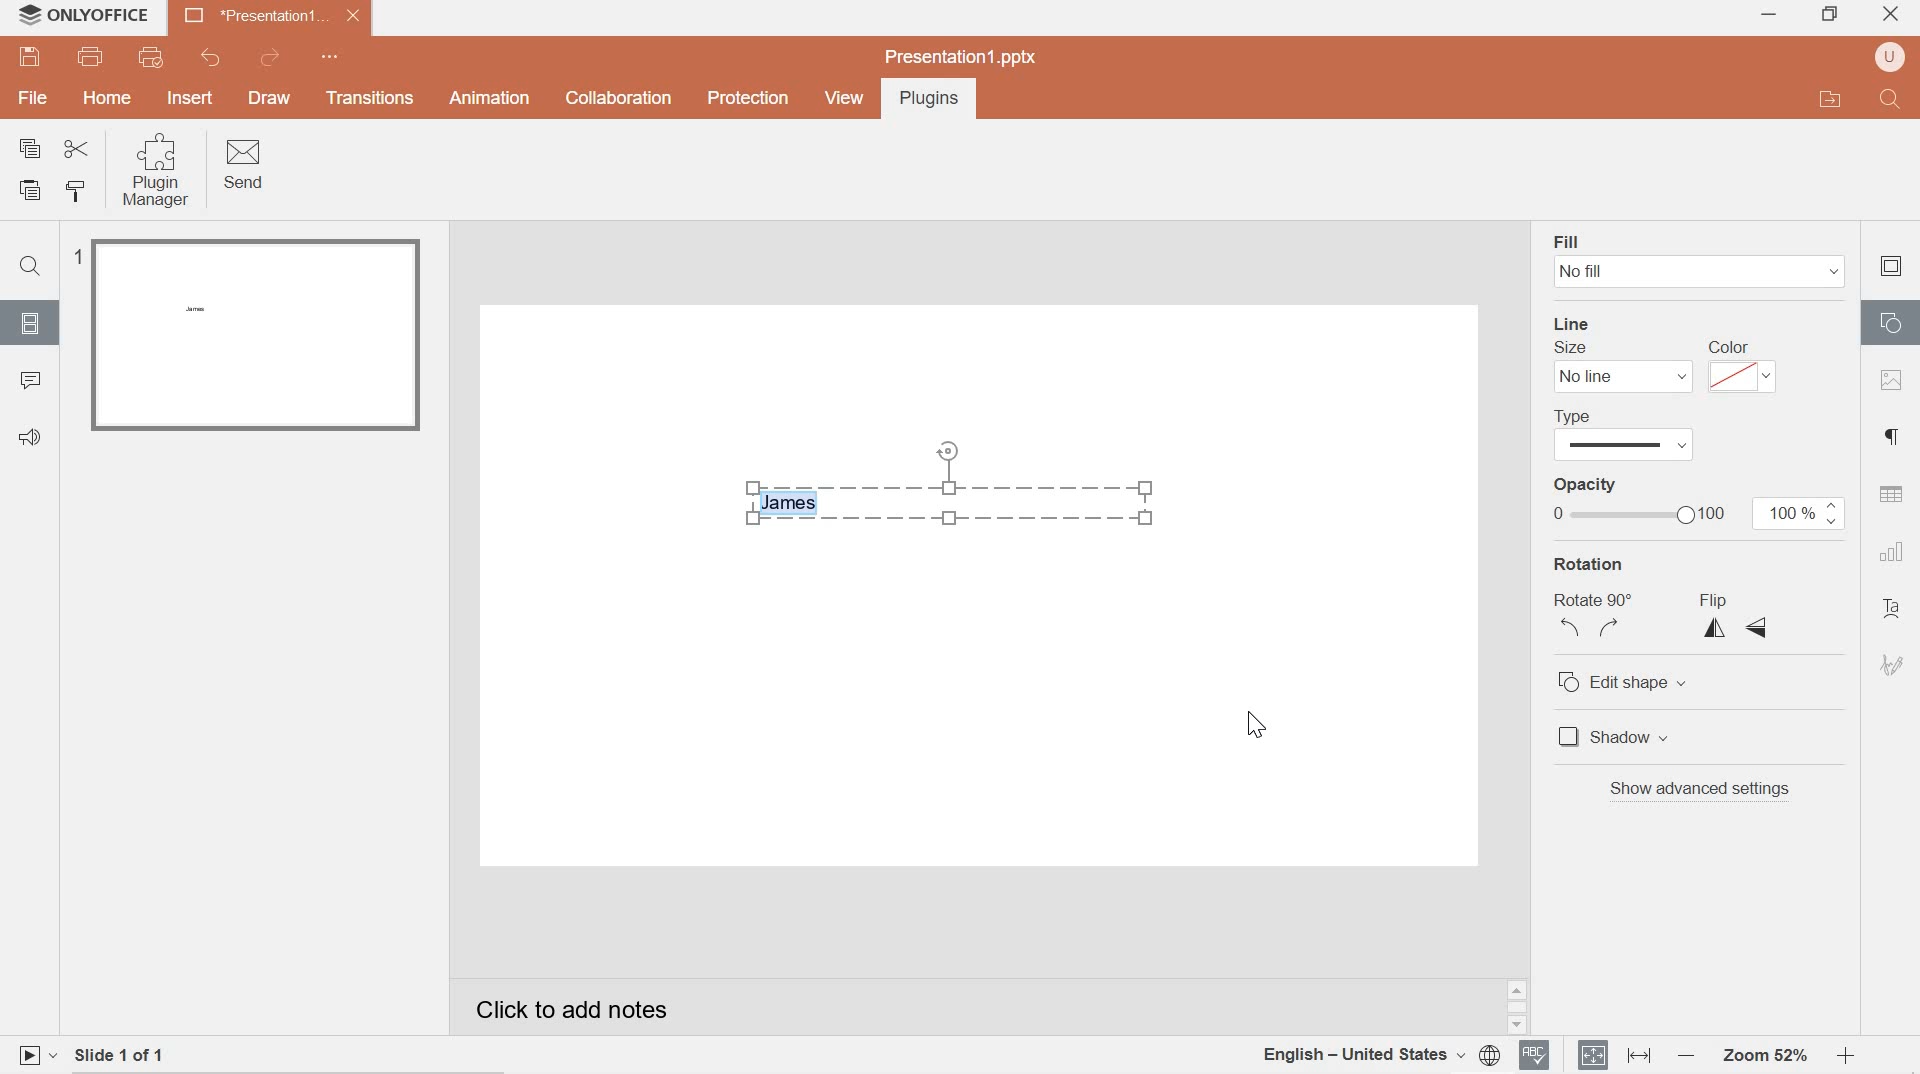  Describe the element at coordinates (273, 100) in the screenshot. I see `DRAW` at that location.